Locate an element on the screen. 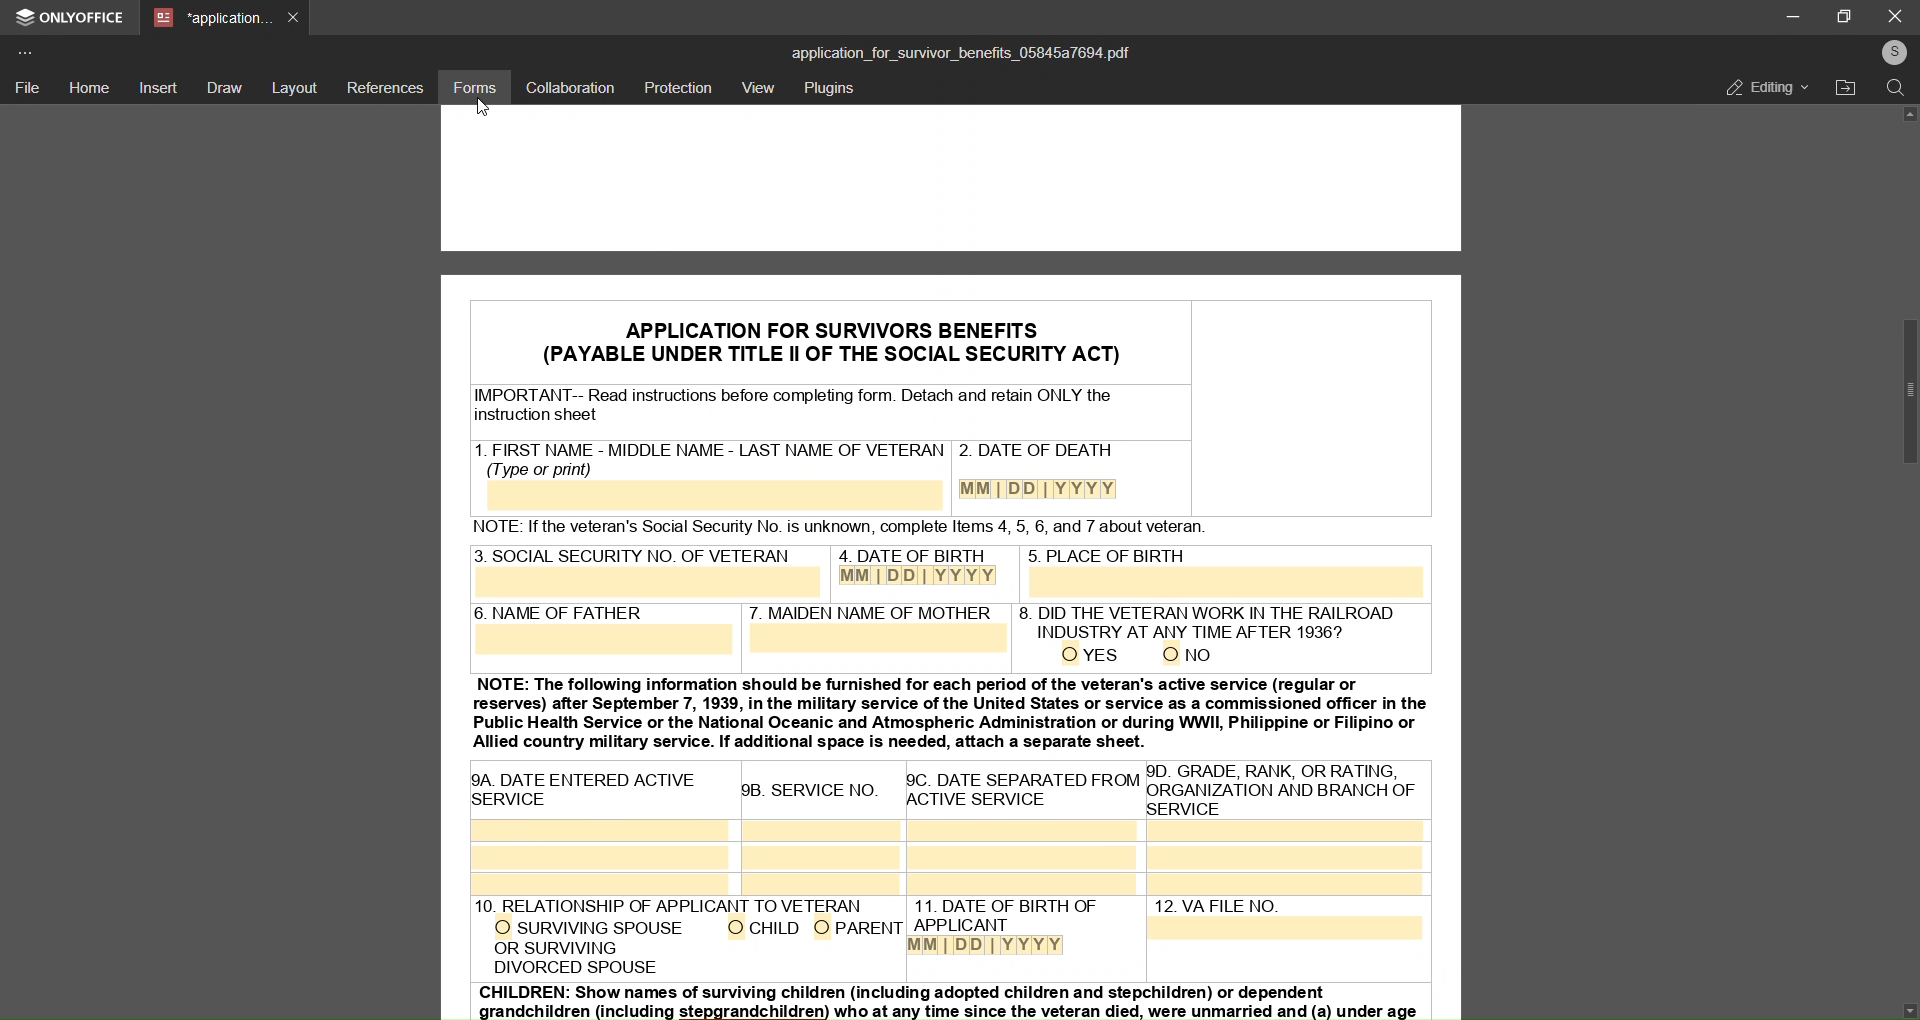 This screenshot has height=1020, width=1920. protection is located at coordinates (679, 87).